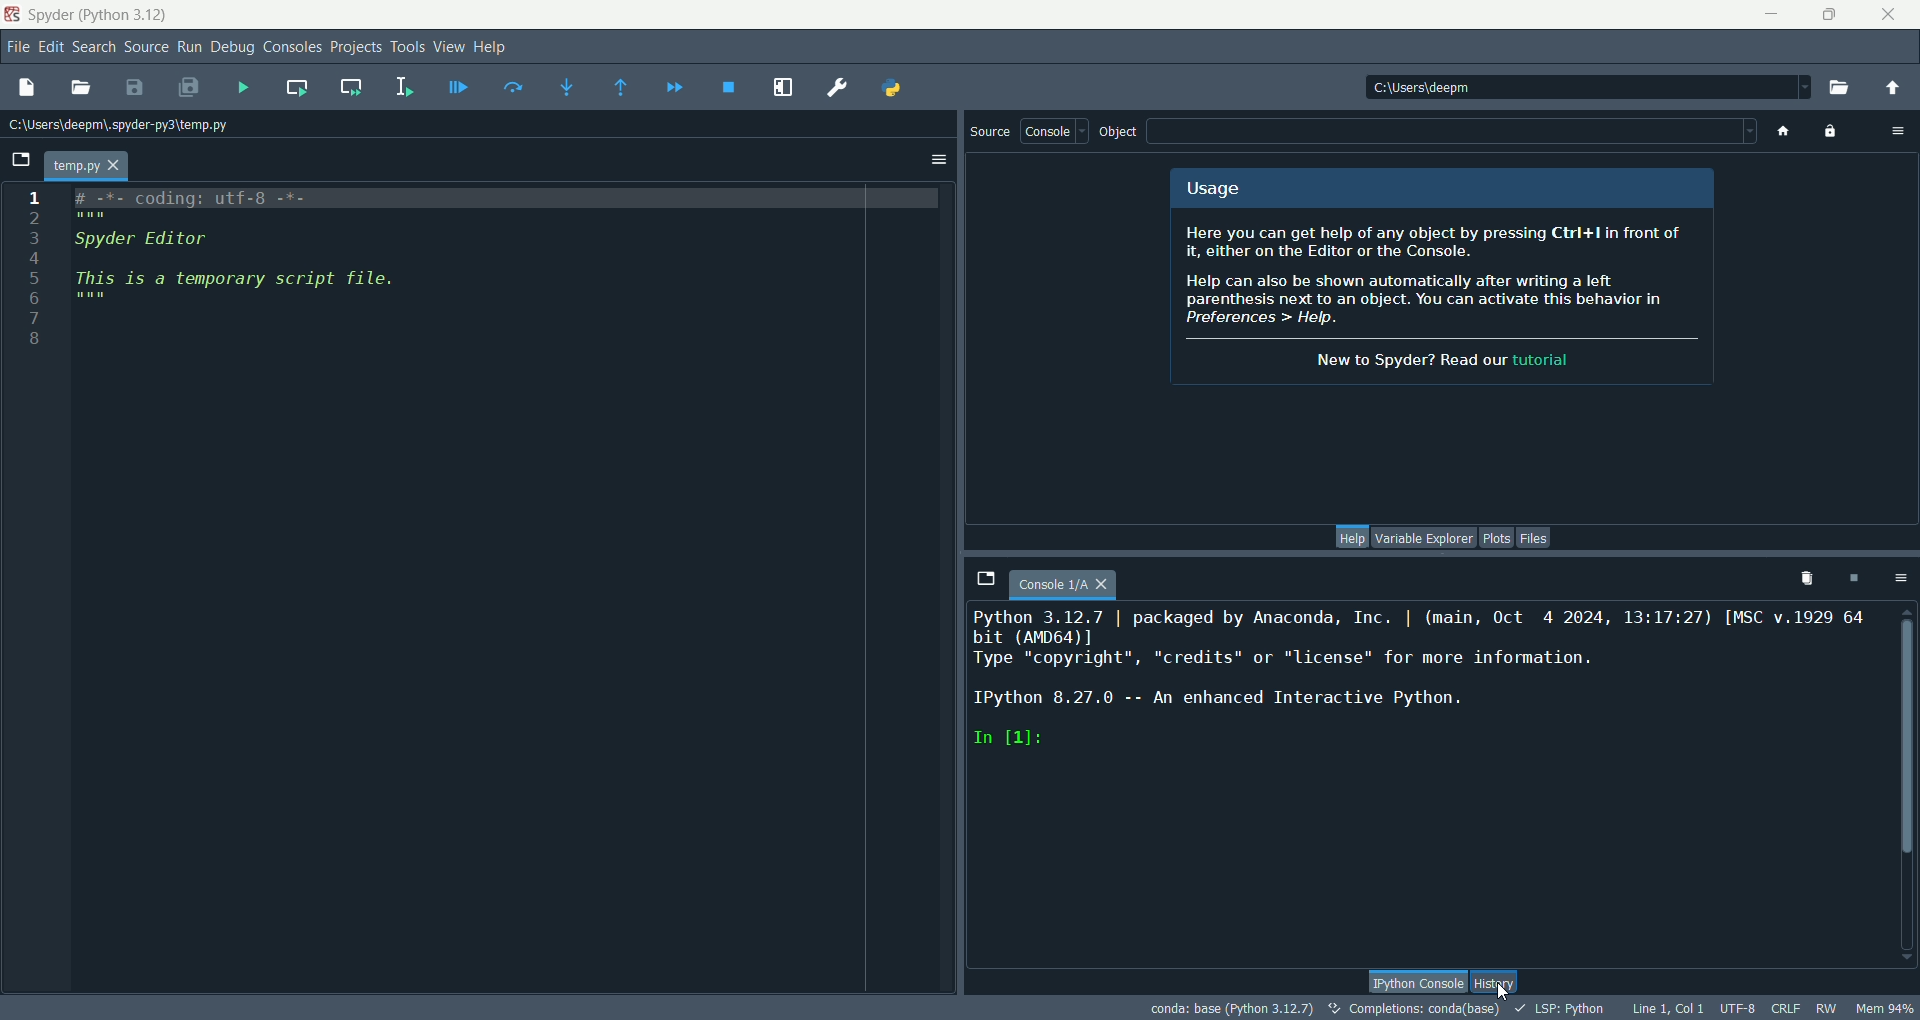  I want to click on lock, so click(1831, 133).